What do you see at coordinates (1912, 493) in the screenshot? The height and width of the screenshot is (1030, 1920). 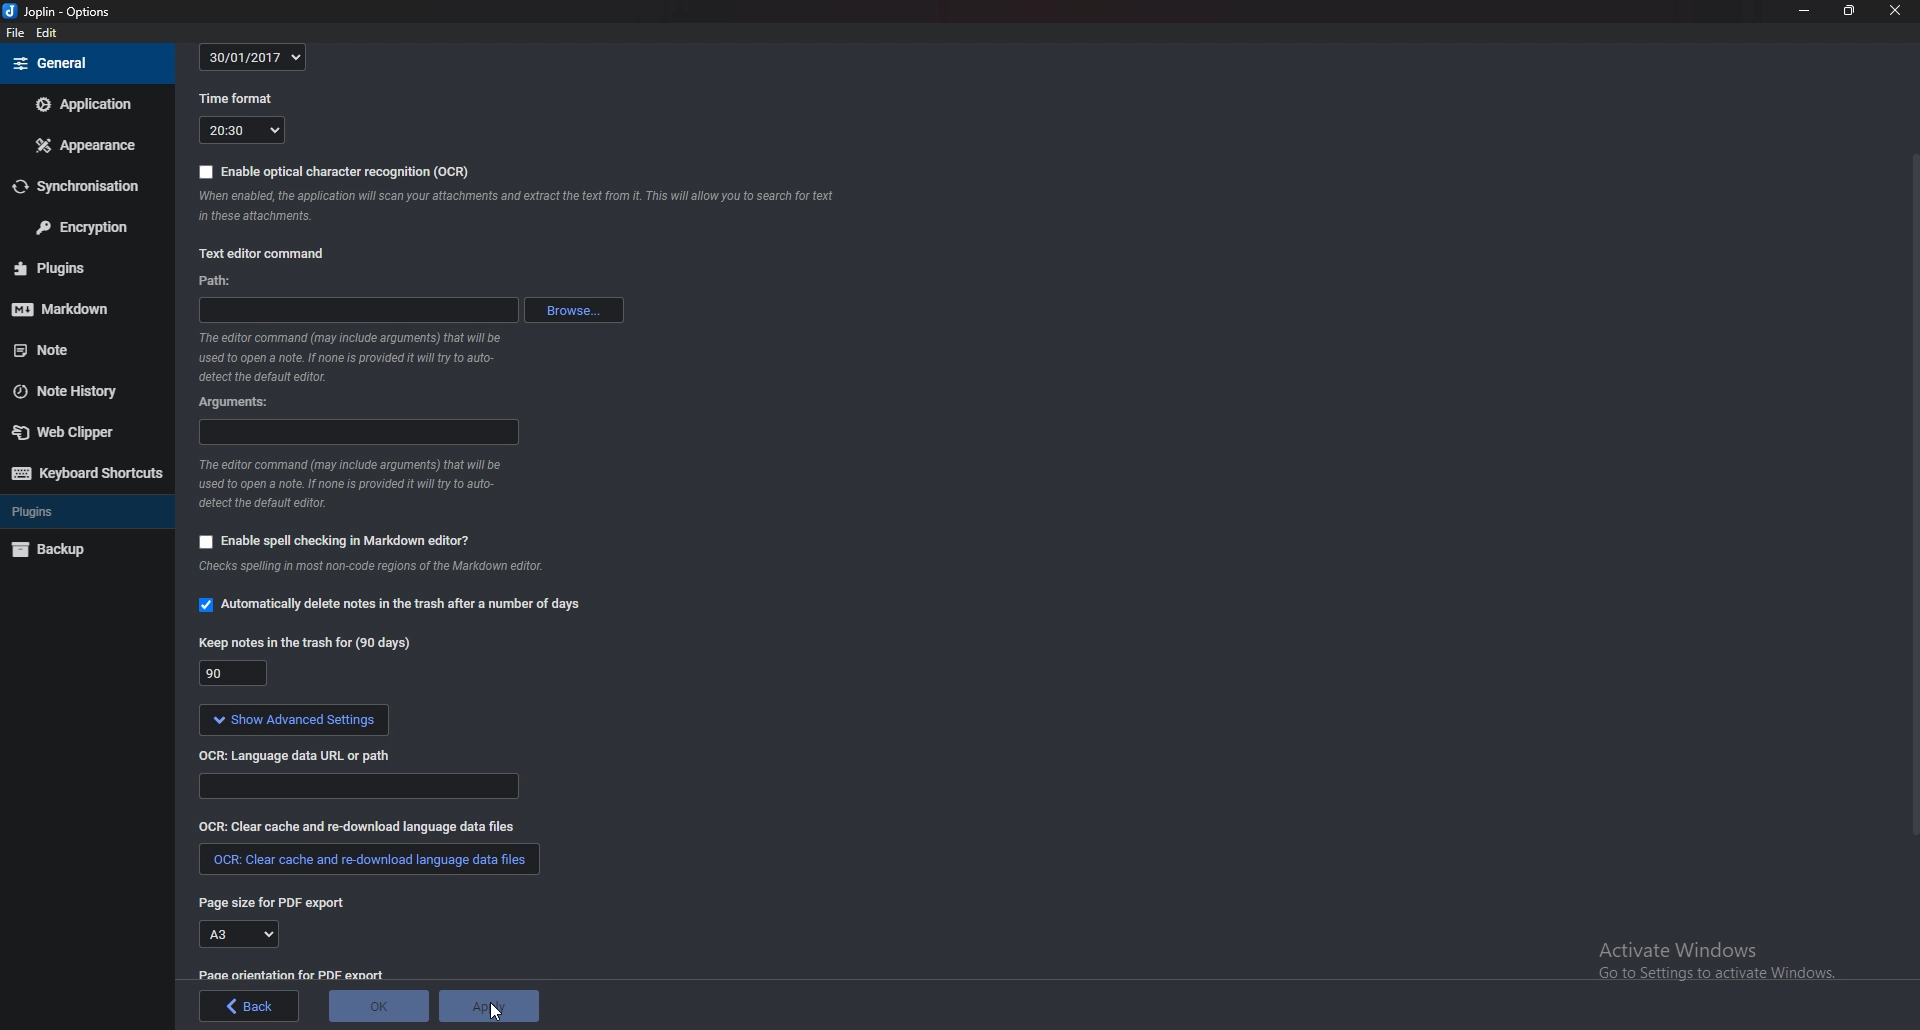 I see `Scroll bar` at bounding box center [1912, 493].